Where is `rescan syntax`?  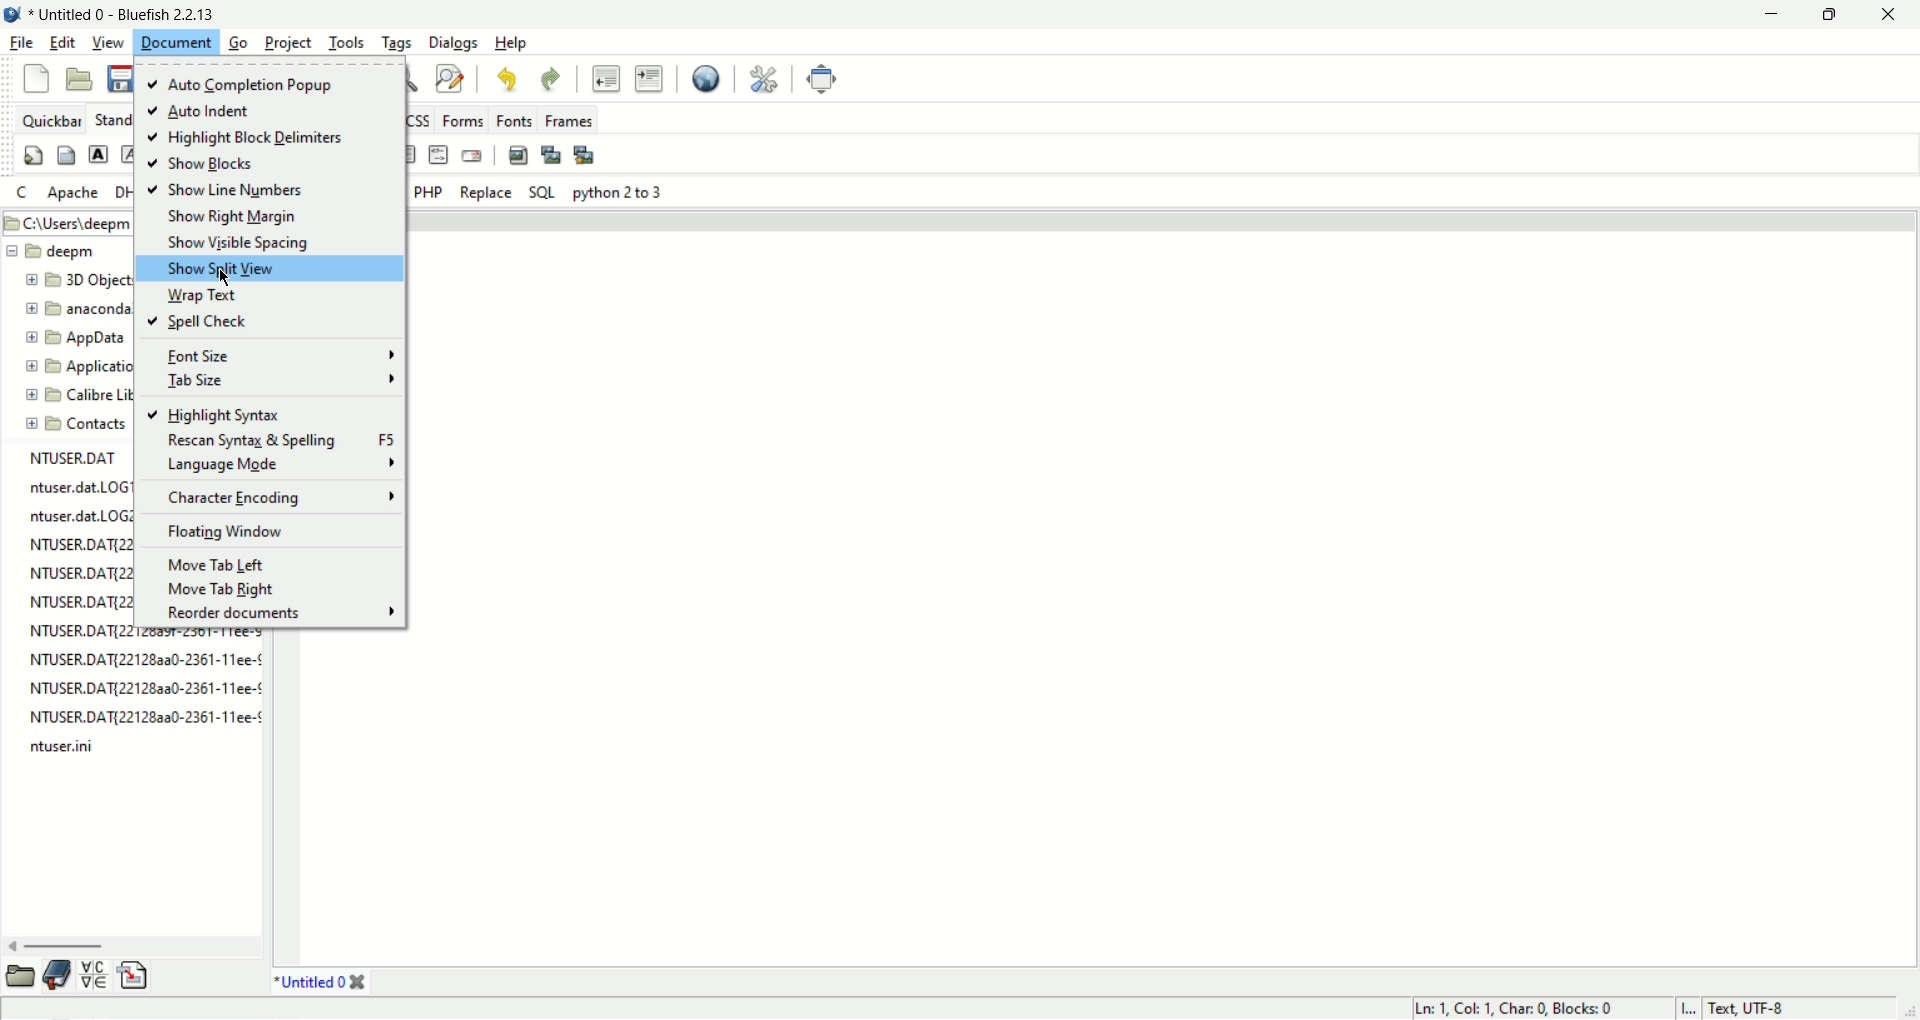 rescan syntax is located at coordinates (269, 442).